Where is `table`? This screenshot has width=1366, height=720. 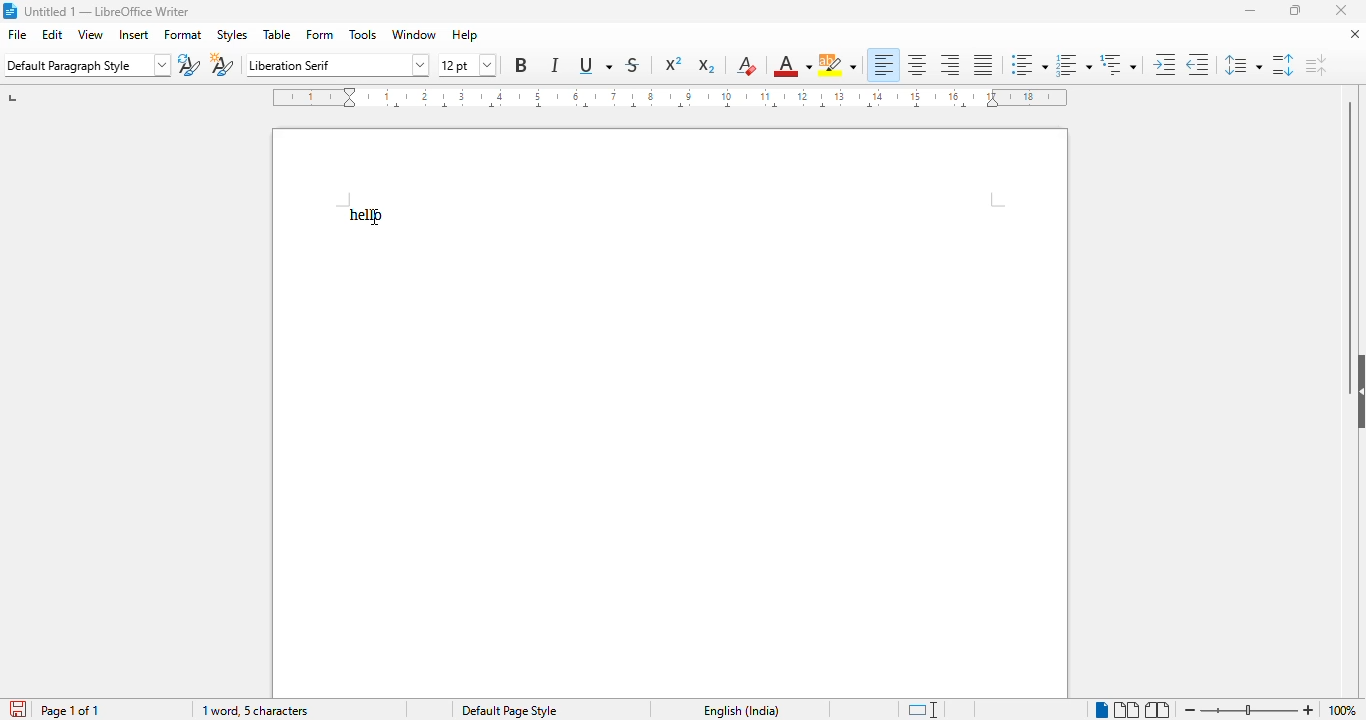 table is located at coordinates (277, 34).